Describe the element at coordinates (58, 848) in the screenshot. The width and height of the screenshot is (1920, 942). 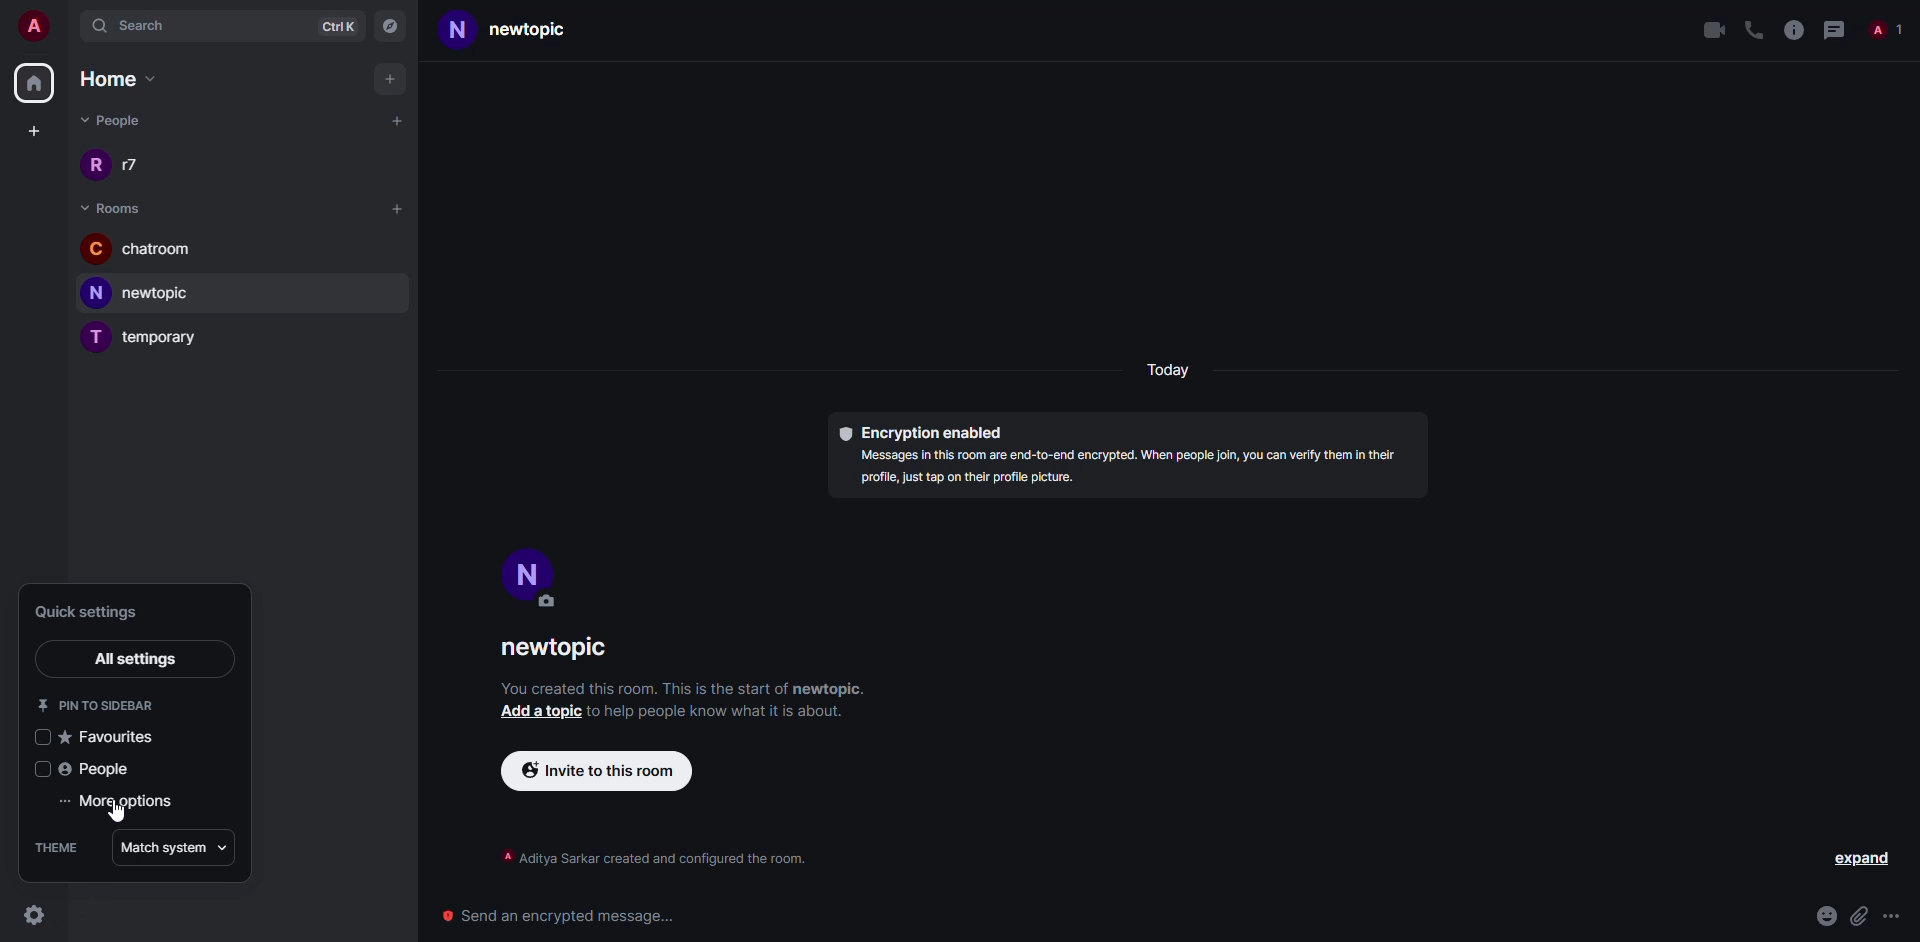
I see `theme` at that location.